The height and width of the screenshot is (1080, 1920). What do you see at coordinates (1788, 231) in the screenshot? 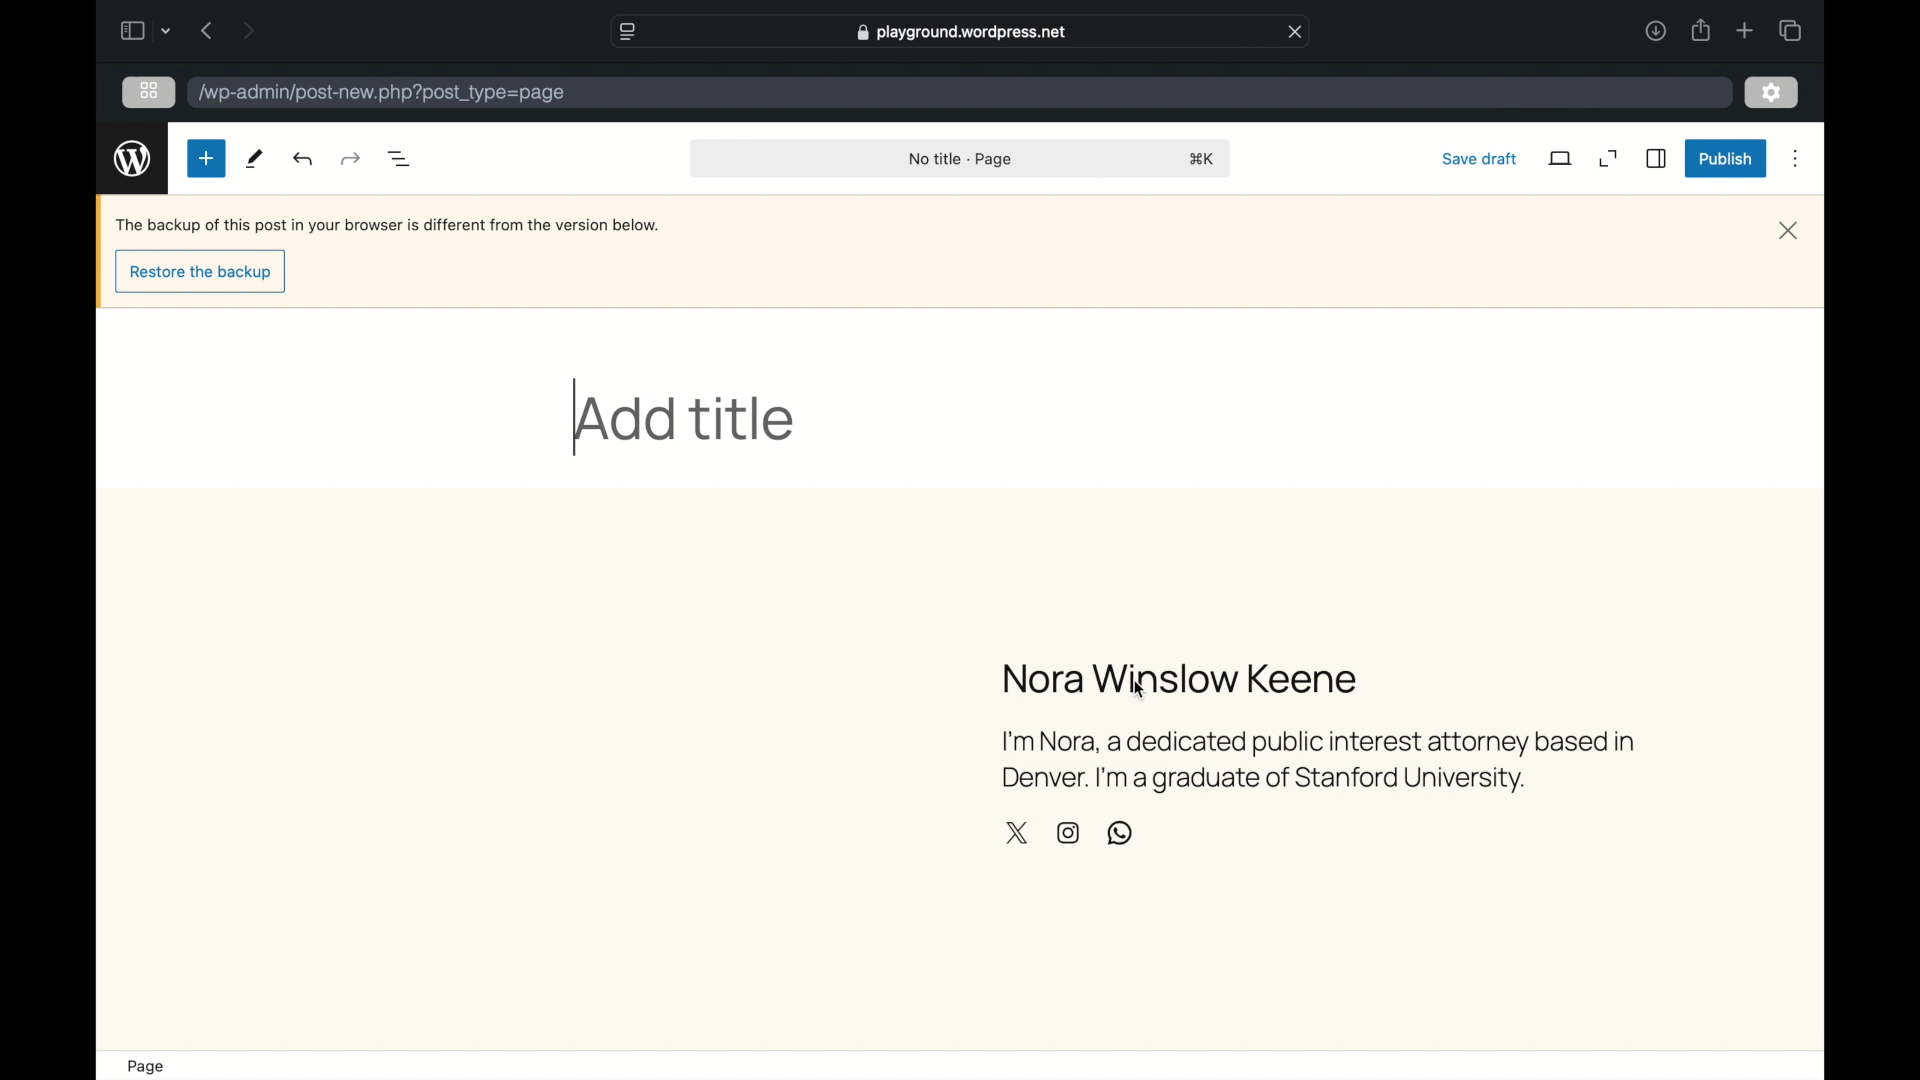
I see `close` at bounding box center [1788, 231].